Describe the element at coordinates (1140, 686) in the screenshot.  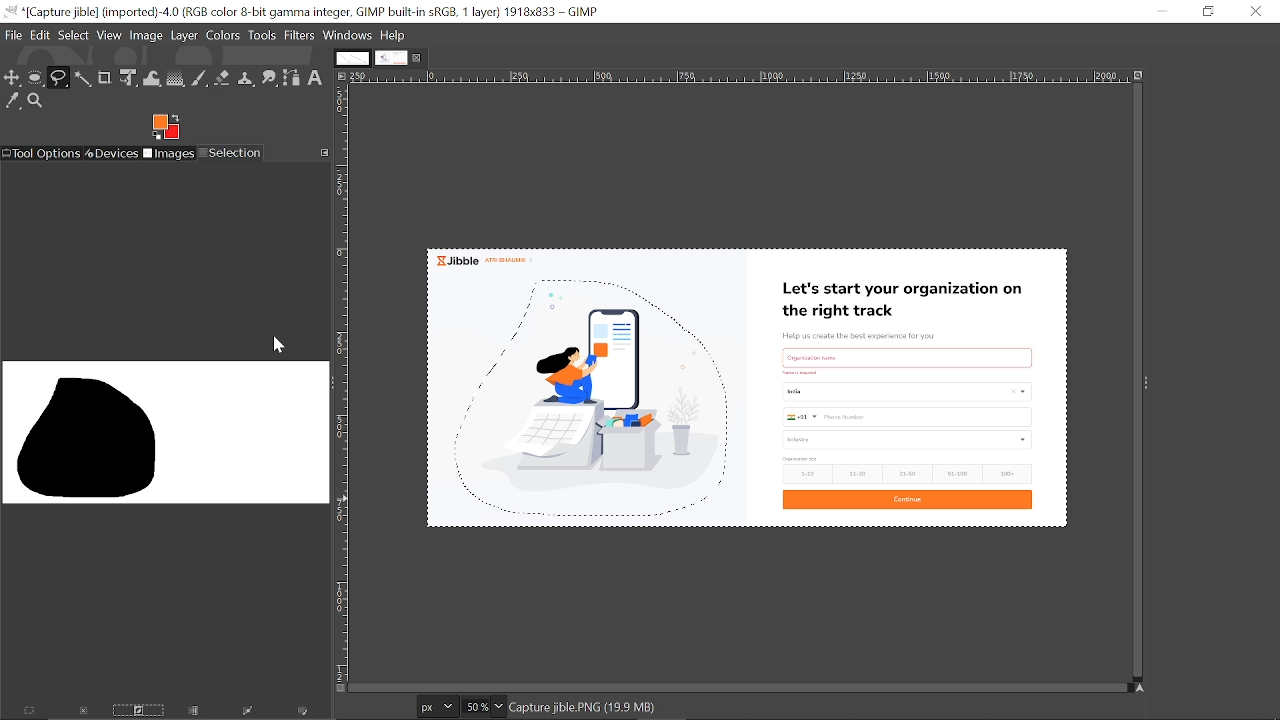
I see `Navigate this display` at that location.